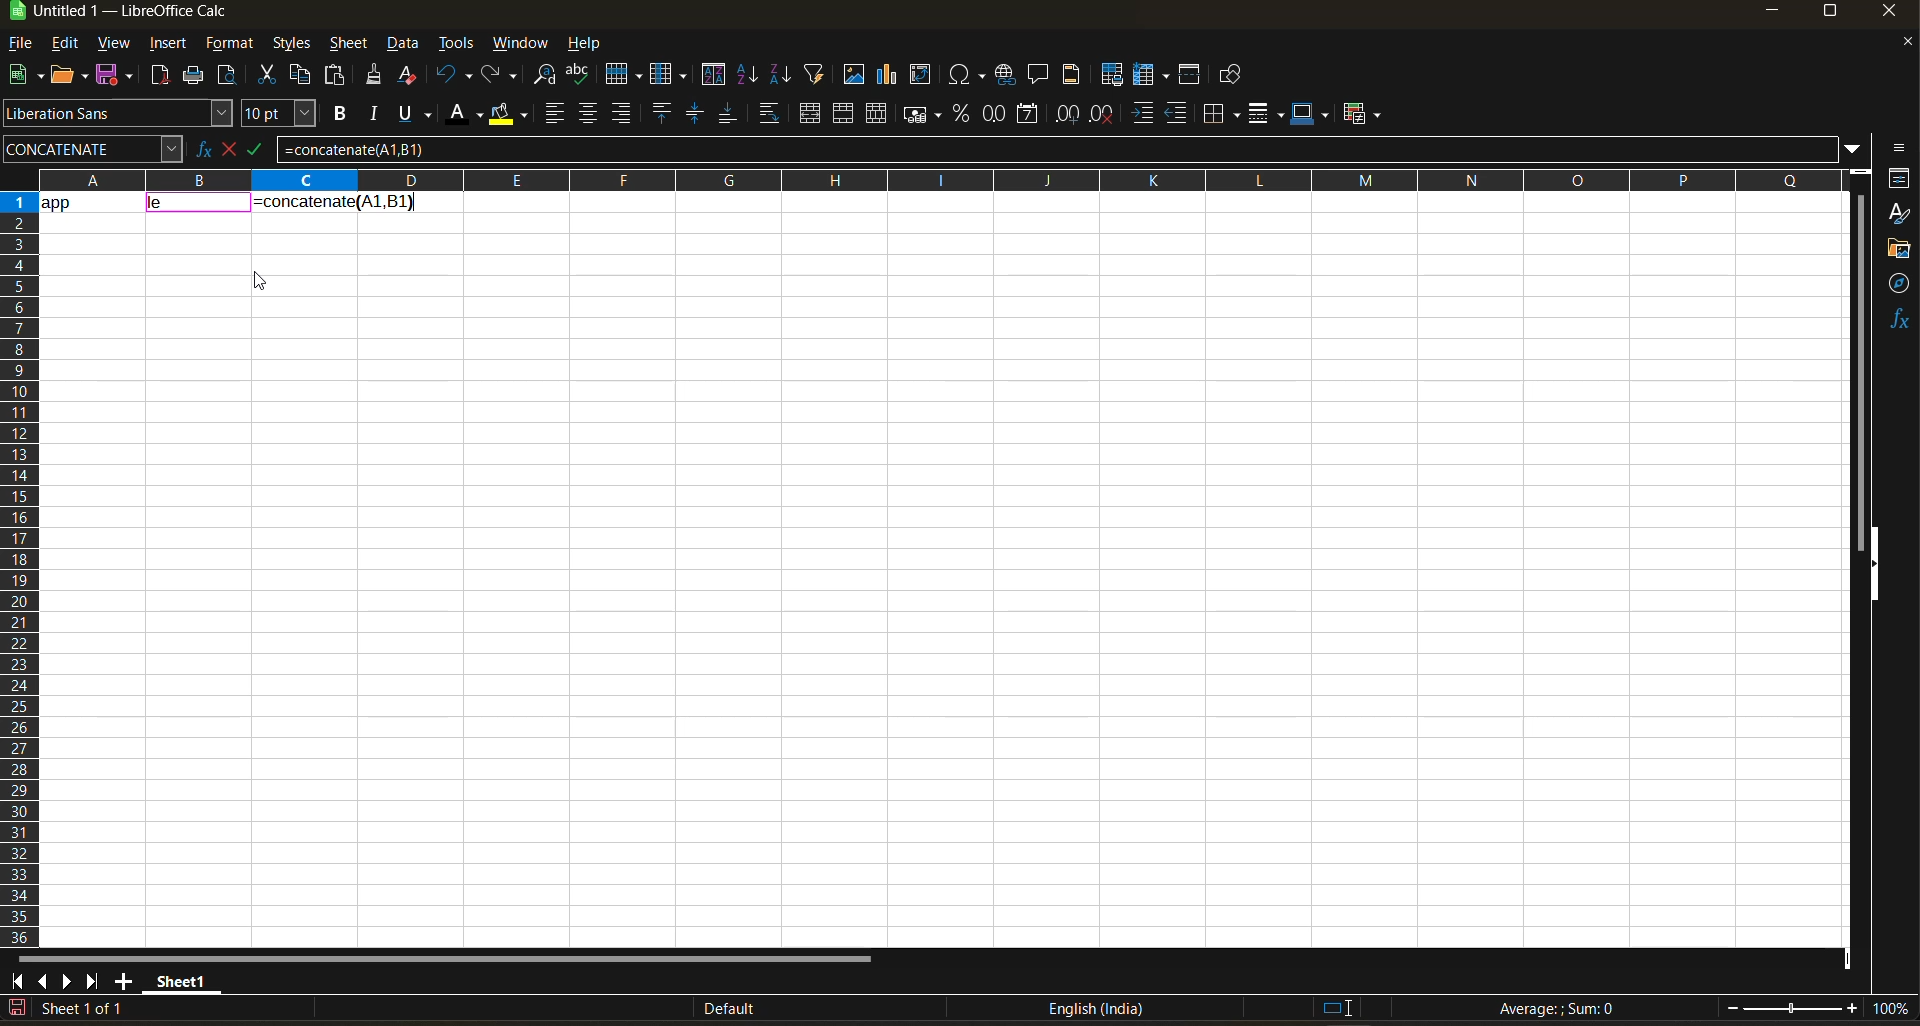 This screenshot has height=1026, width=1920. What do you see at coordinates (928, 114) in the screenshot?
I see `format as currency` at bounding box center [928, 114].